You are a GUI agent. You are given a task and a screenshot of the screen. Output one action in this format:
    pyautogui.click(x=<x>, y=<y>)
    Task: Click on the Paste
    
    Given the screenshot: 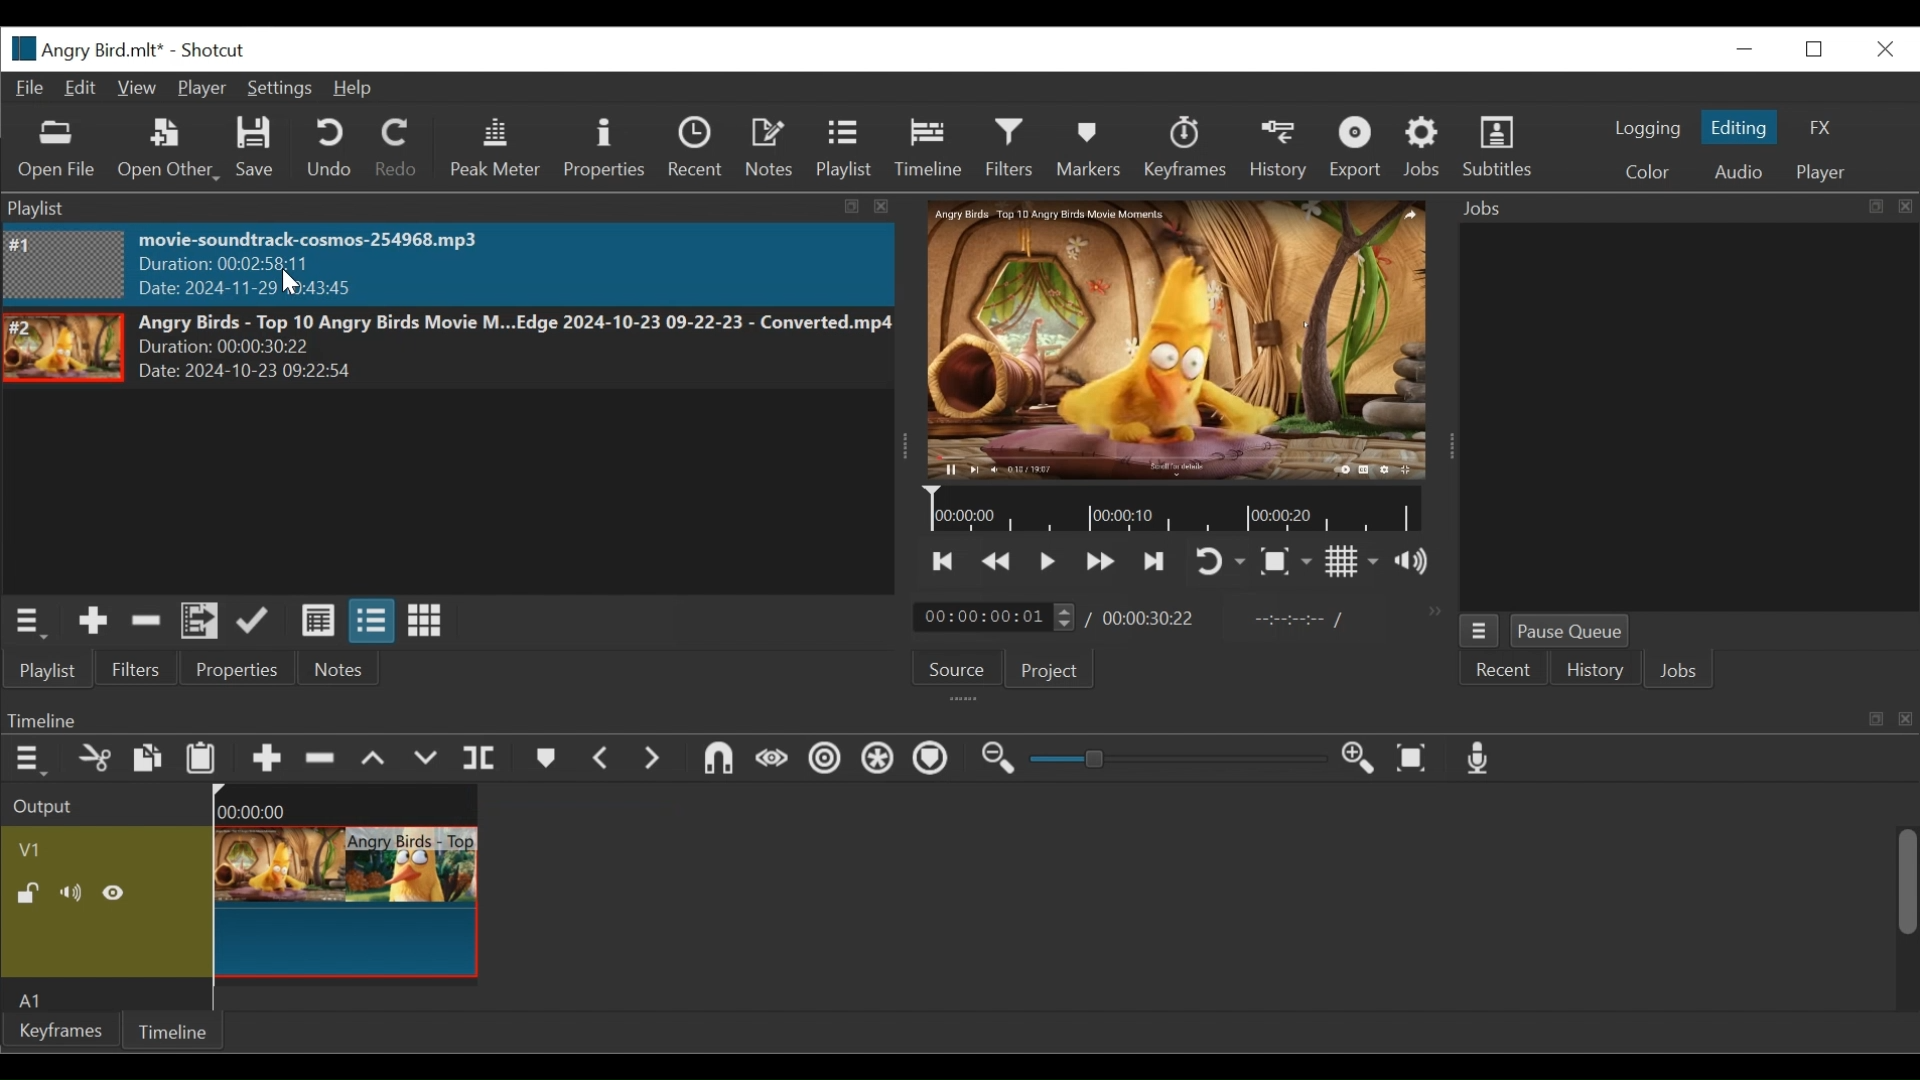 What is the action you would take?
    pyautogui.click(x=202, y=758)
    